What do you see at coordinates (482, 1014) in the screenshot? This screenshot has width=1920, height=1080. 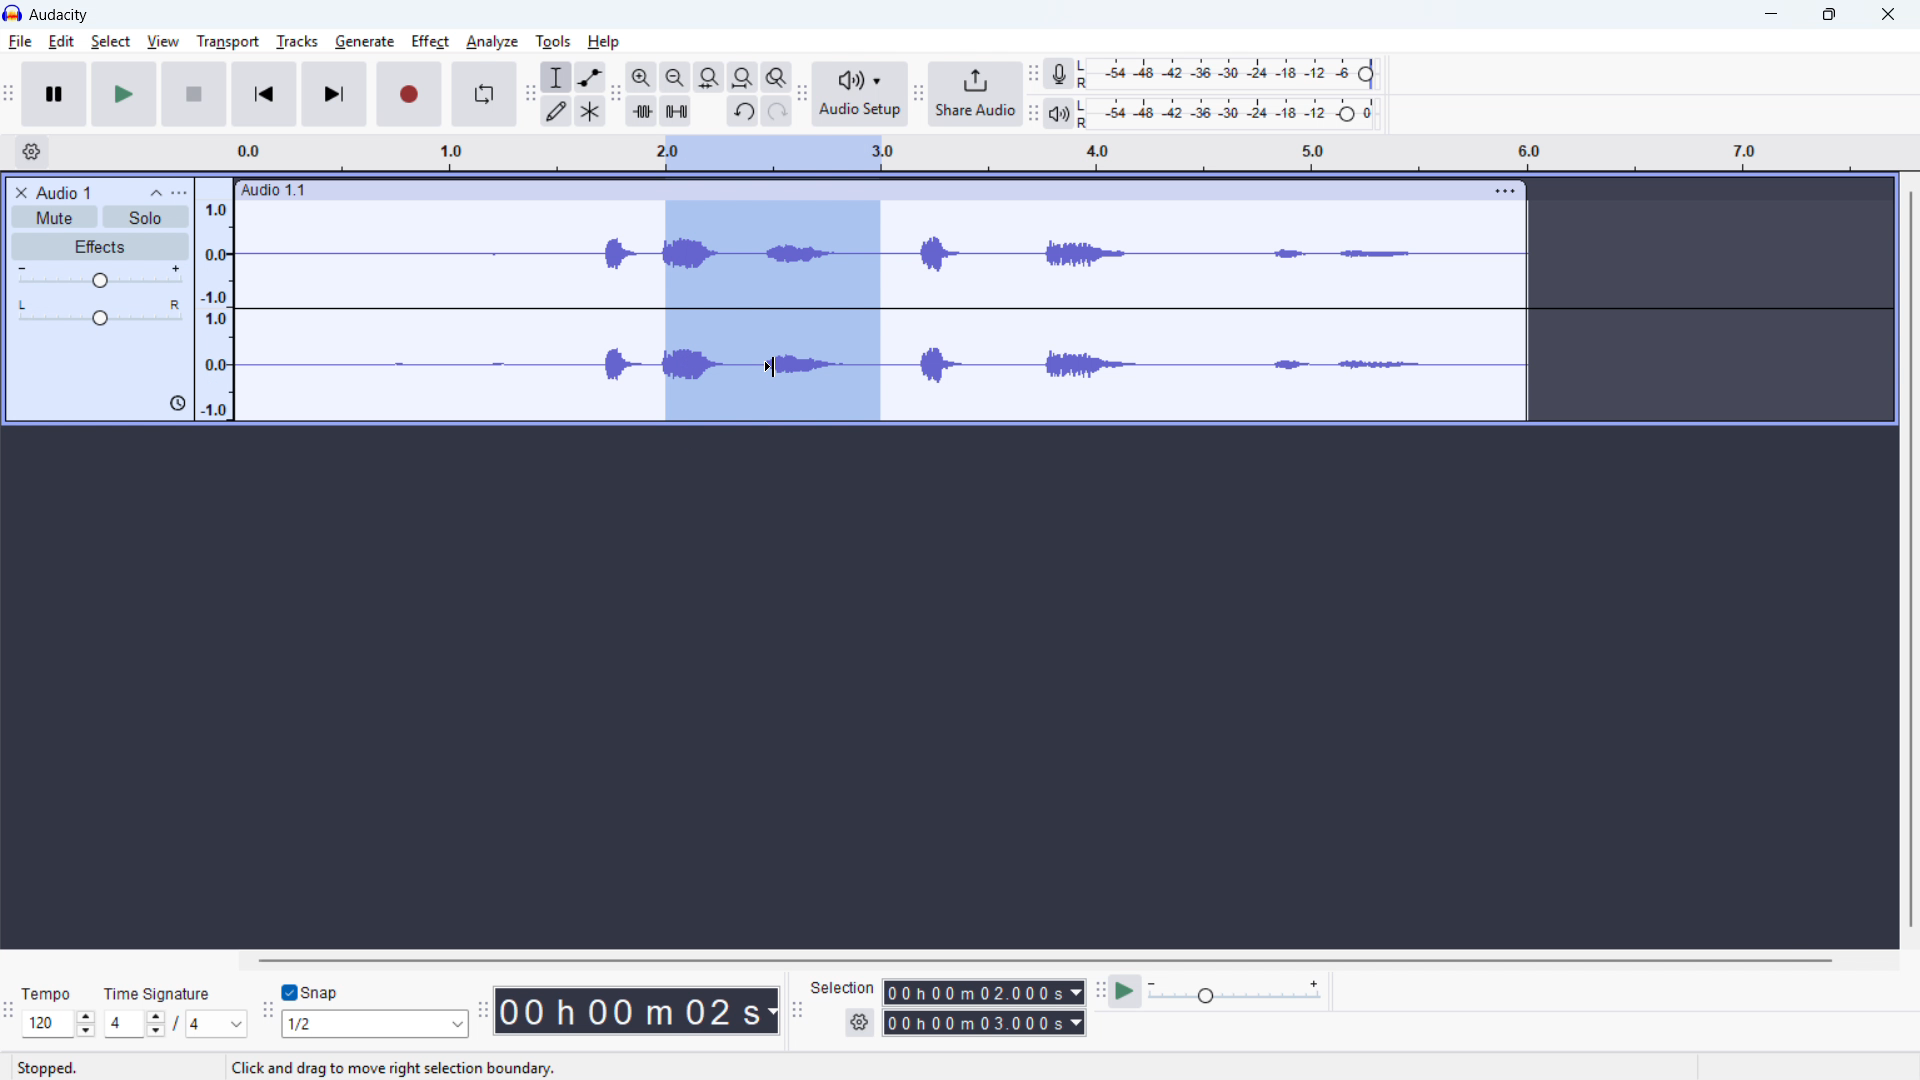 I see `Time toolbar ` at bounding box center [482, 1014].